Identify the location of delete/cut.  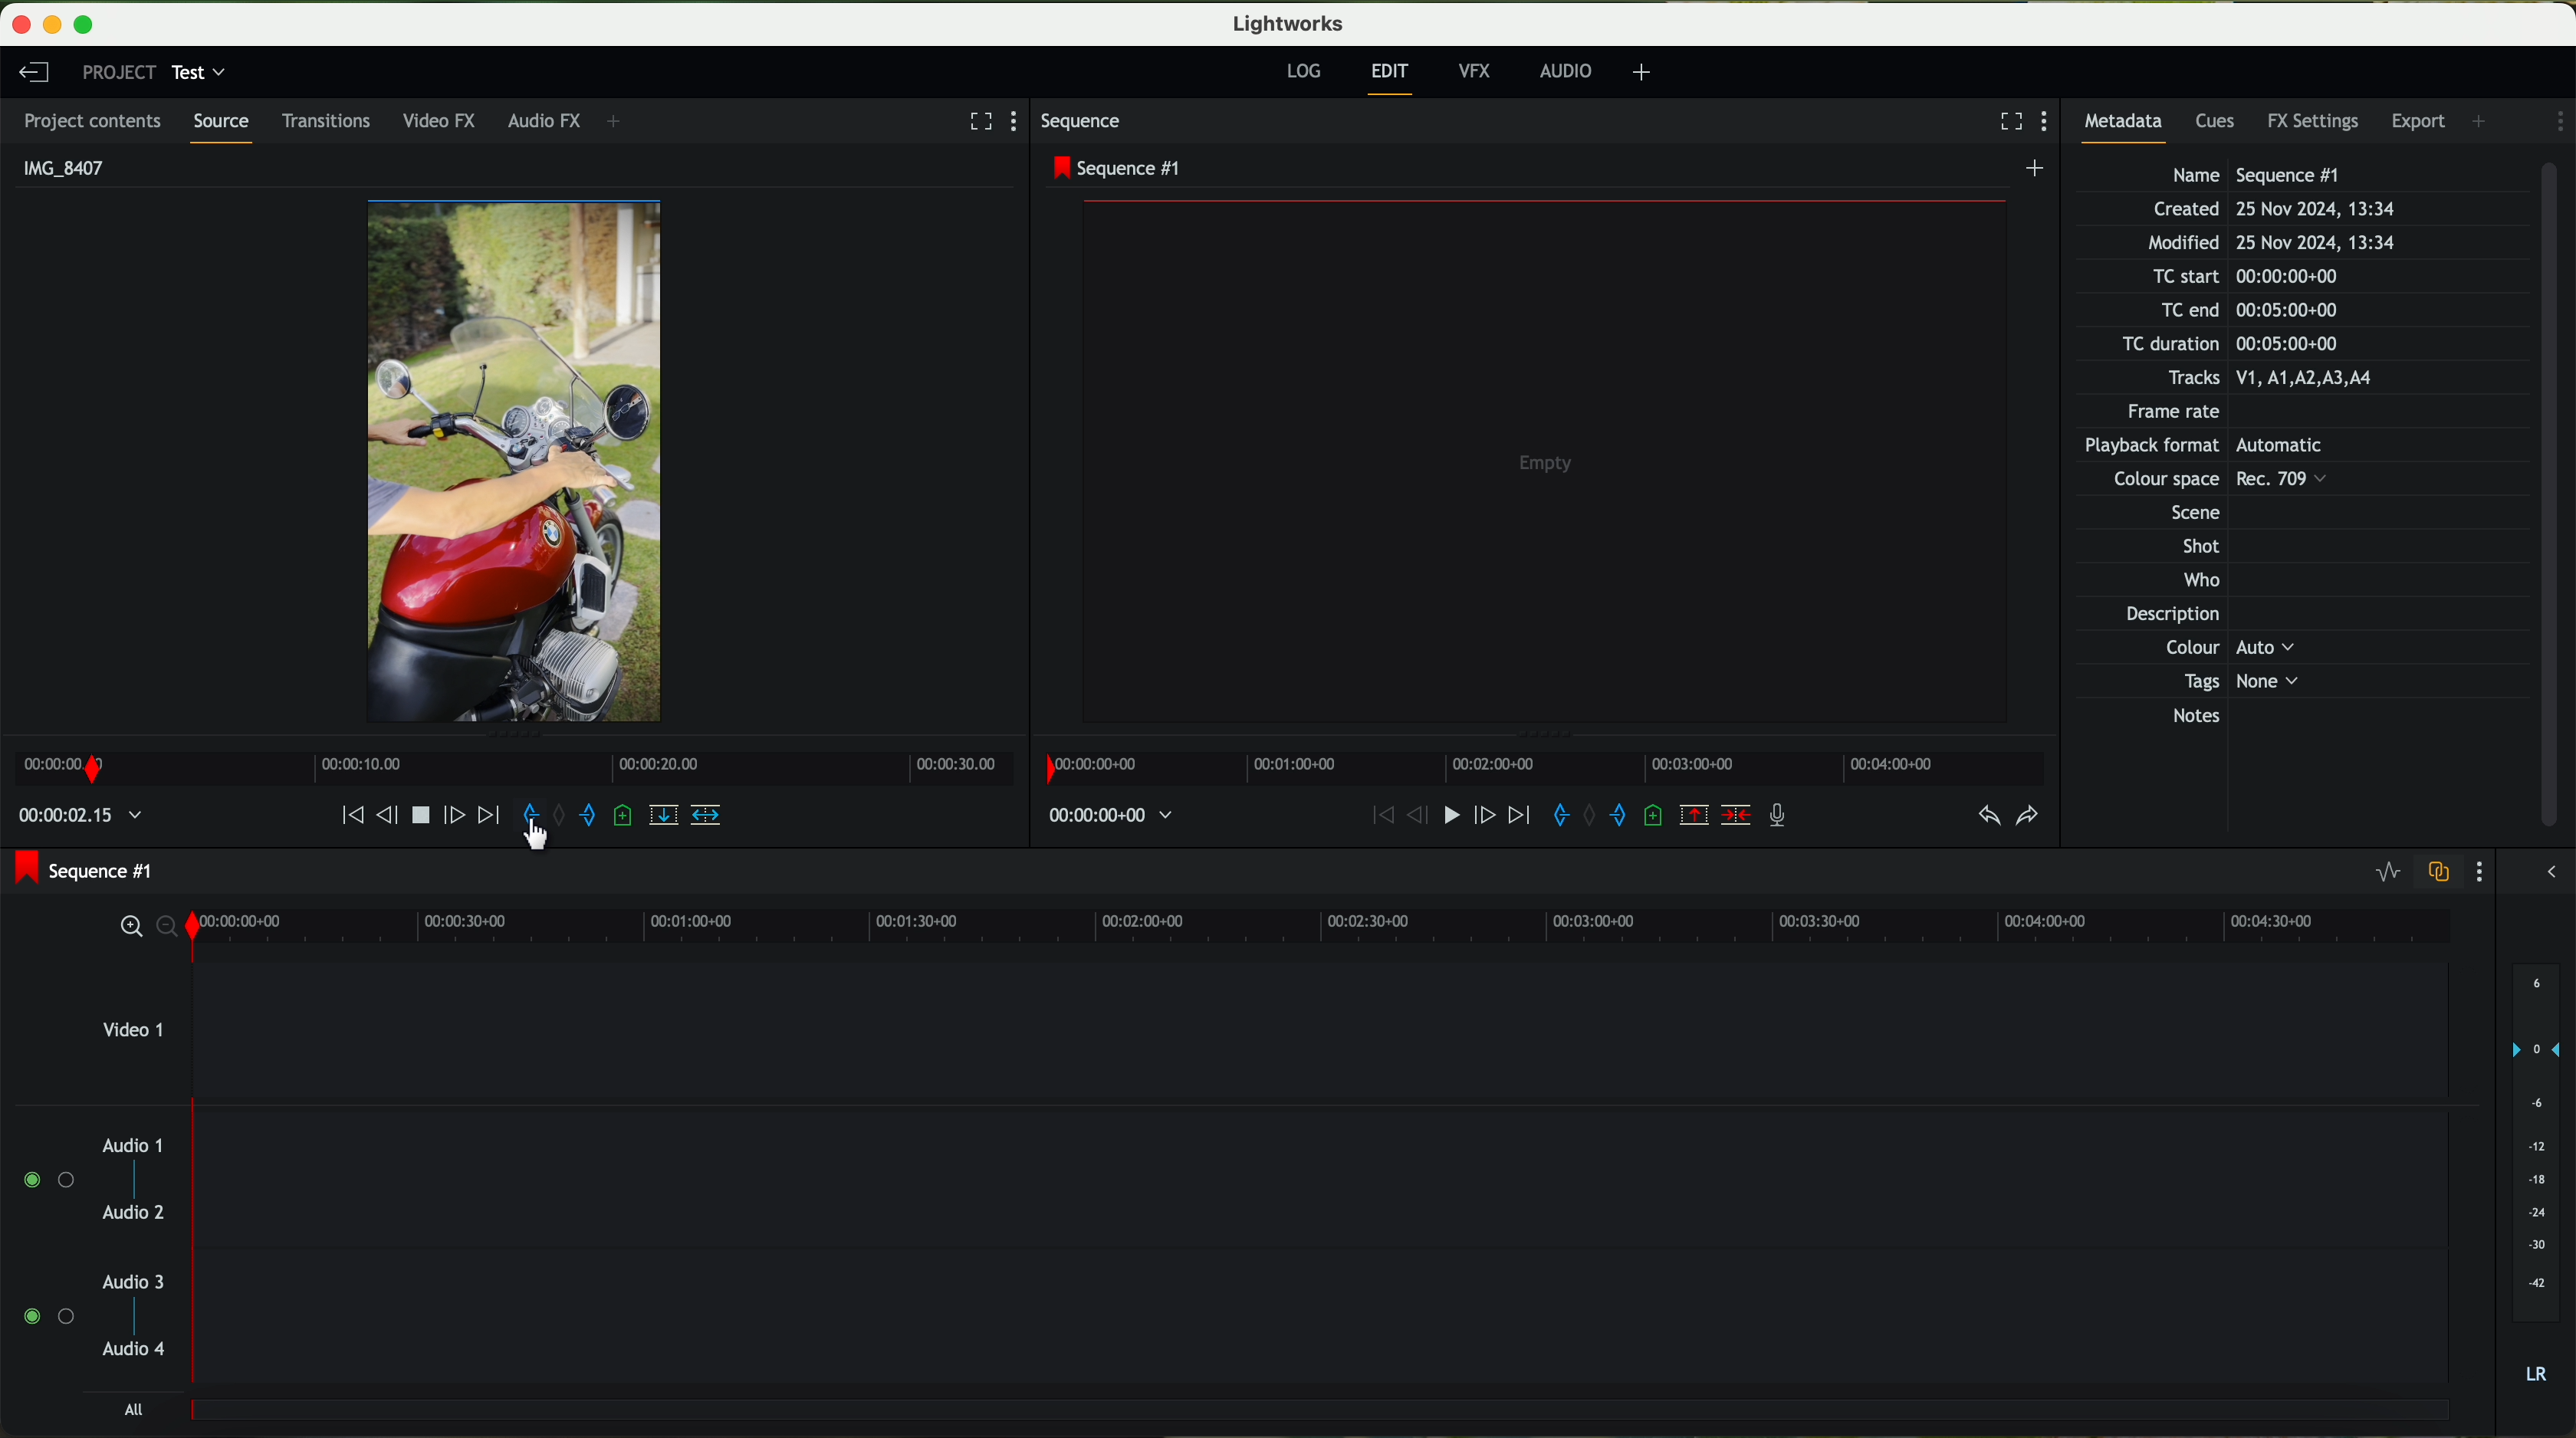
(1736, 816).